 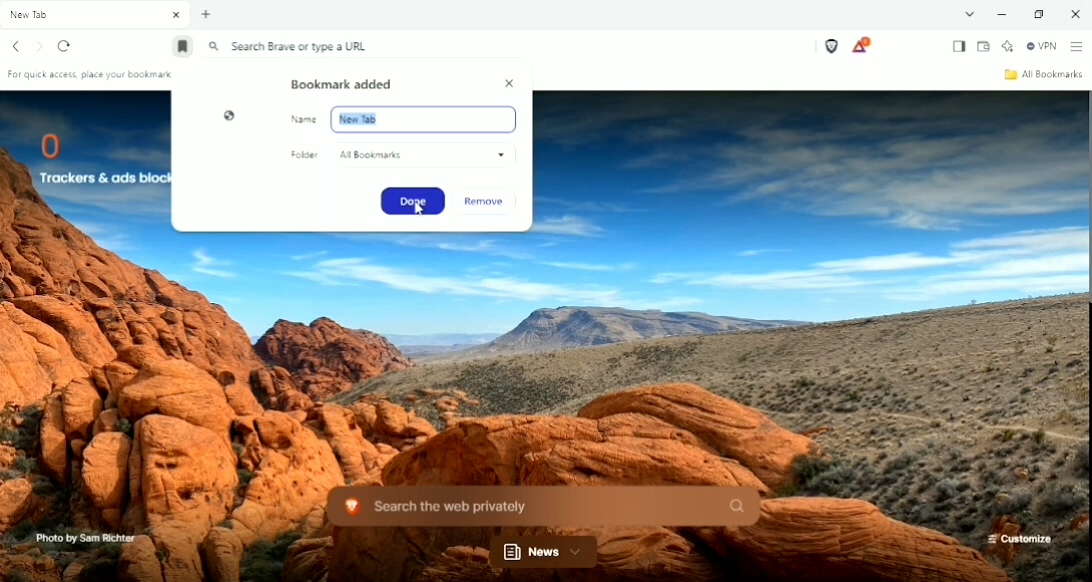 I want to click on Done, so click(x=412, y=201).